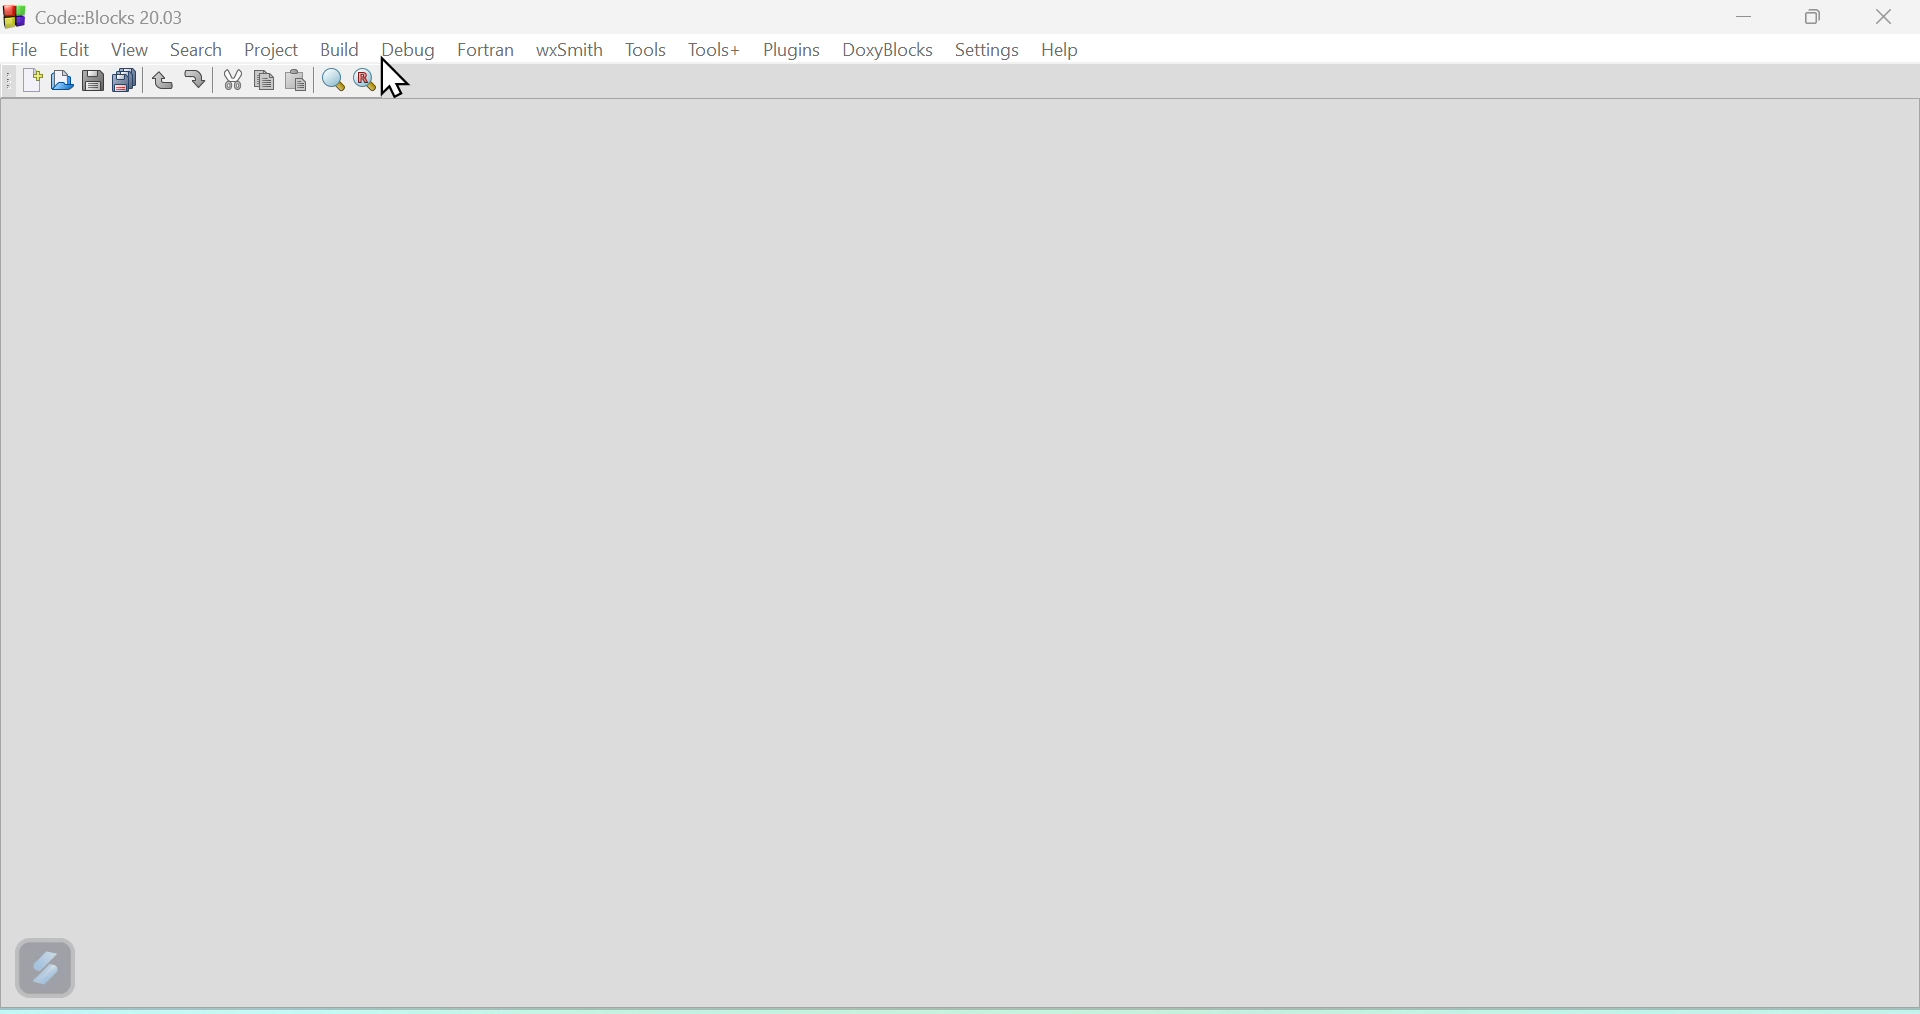 Image resolution: width=1920 pixels, height=1014 pixels. Describe the element at coordinates (331, 81) in the screenshot. I see `find` at that location.